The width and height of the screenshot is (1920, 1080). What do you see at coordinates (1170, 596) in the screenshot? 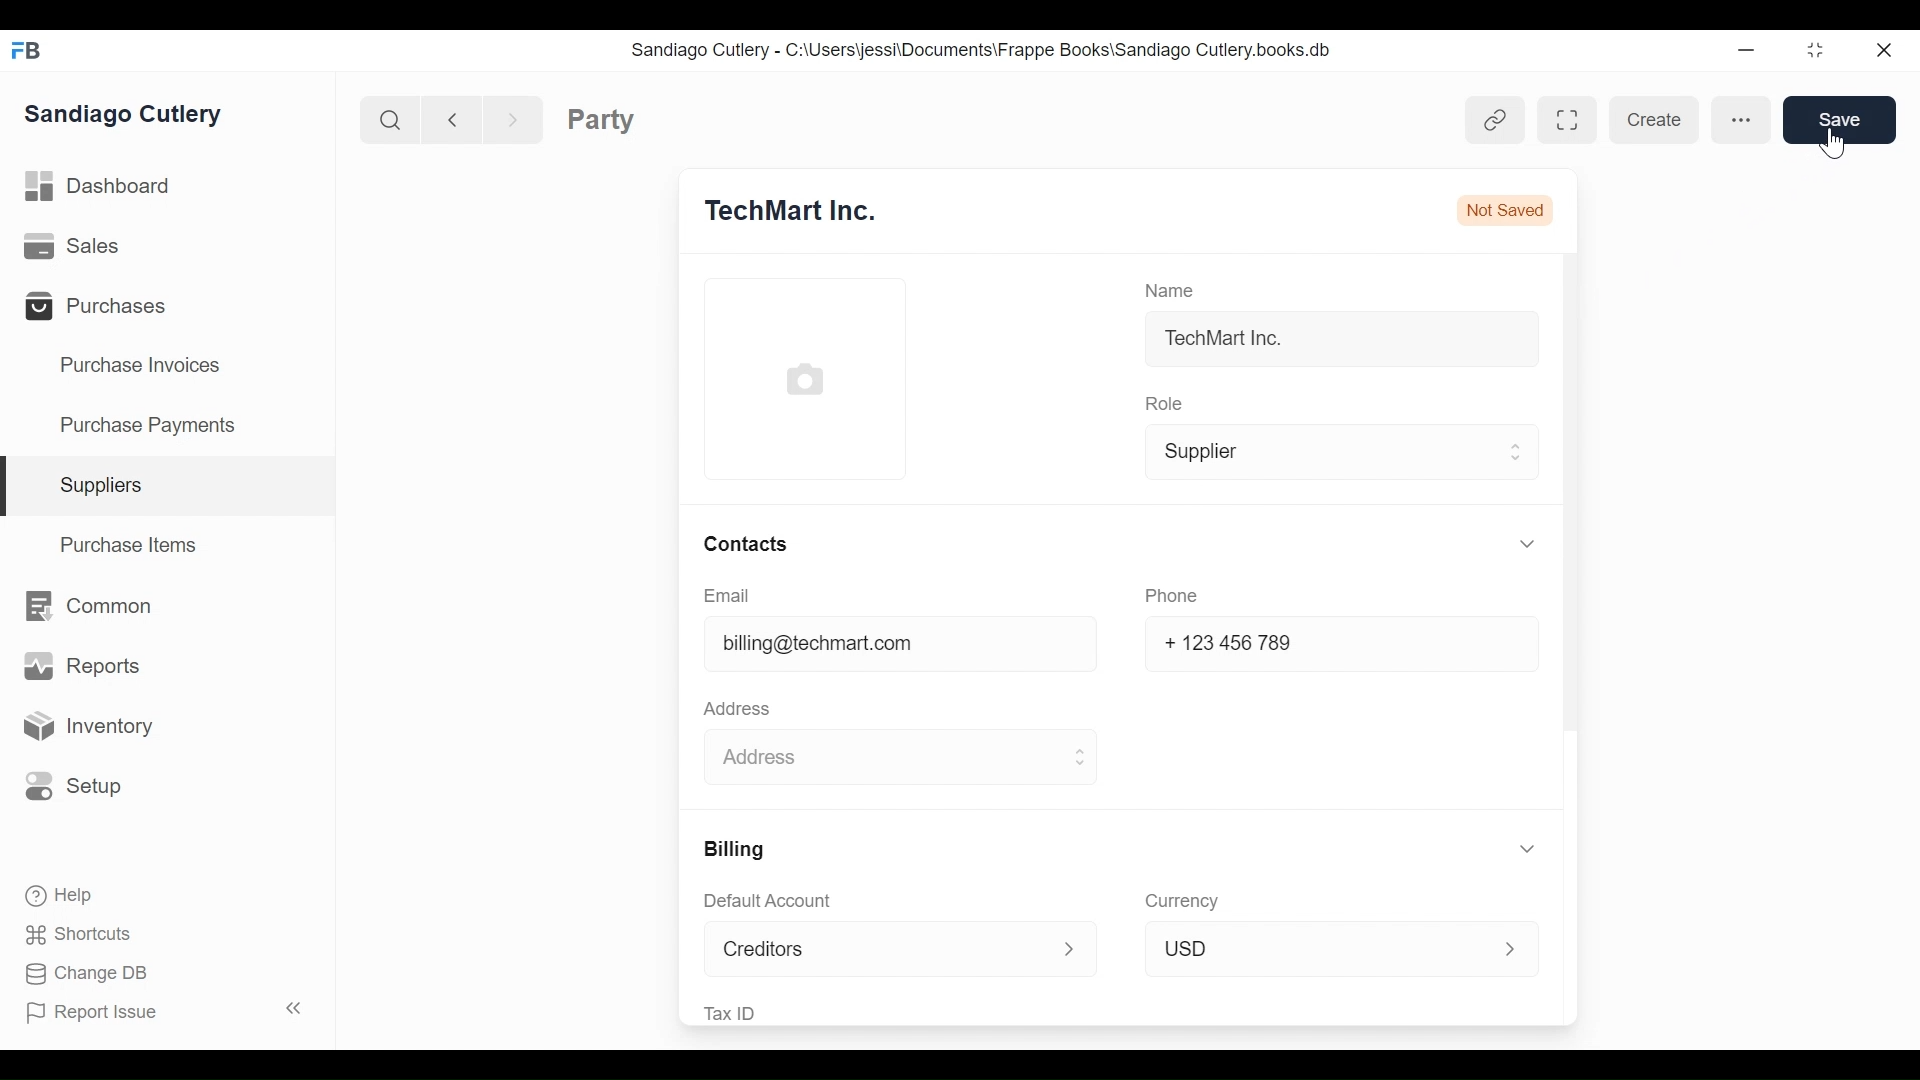
I see `Phone` at bounding box center [1170, 596].